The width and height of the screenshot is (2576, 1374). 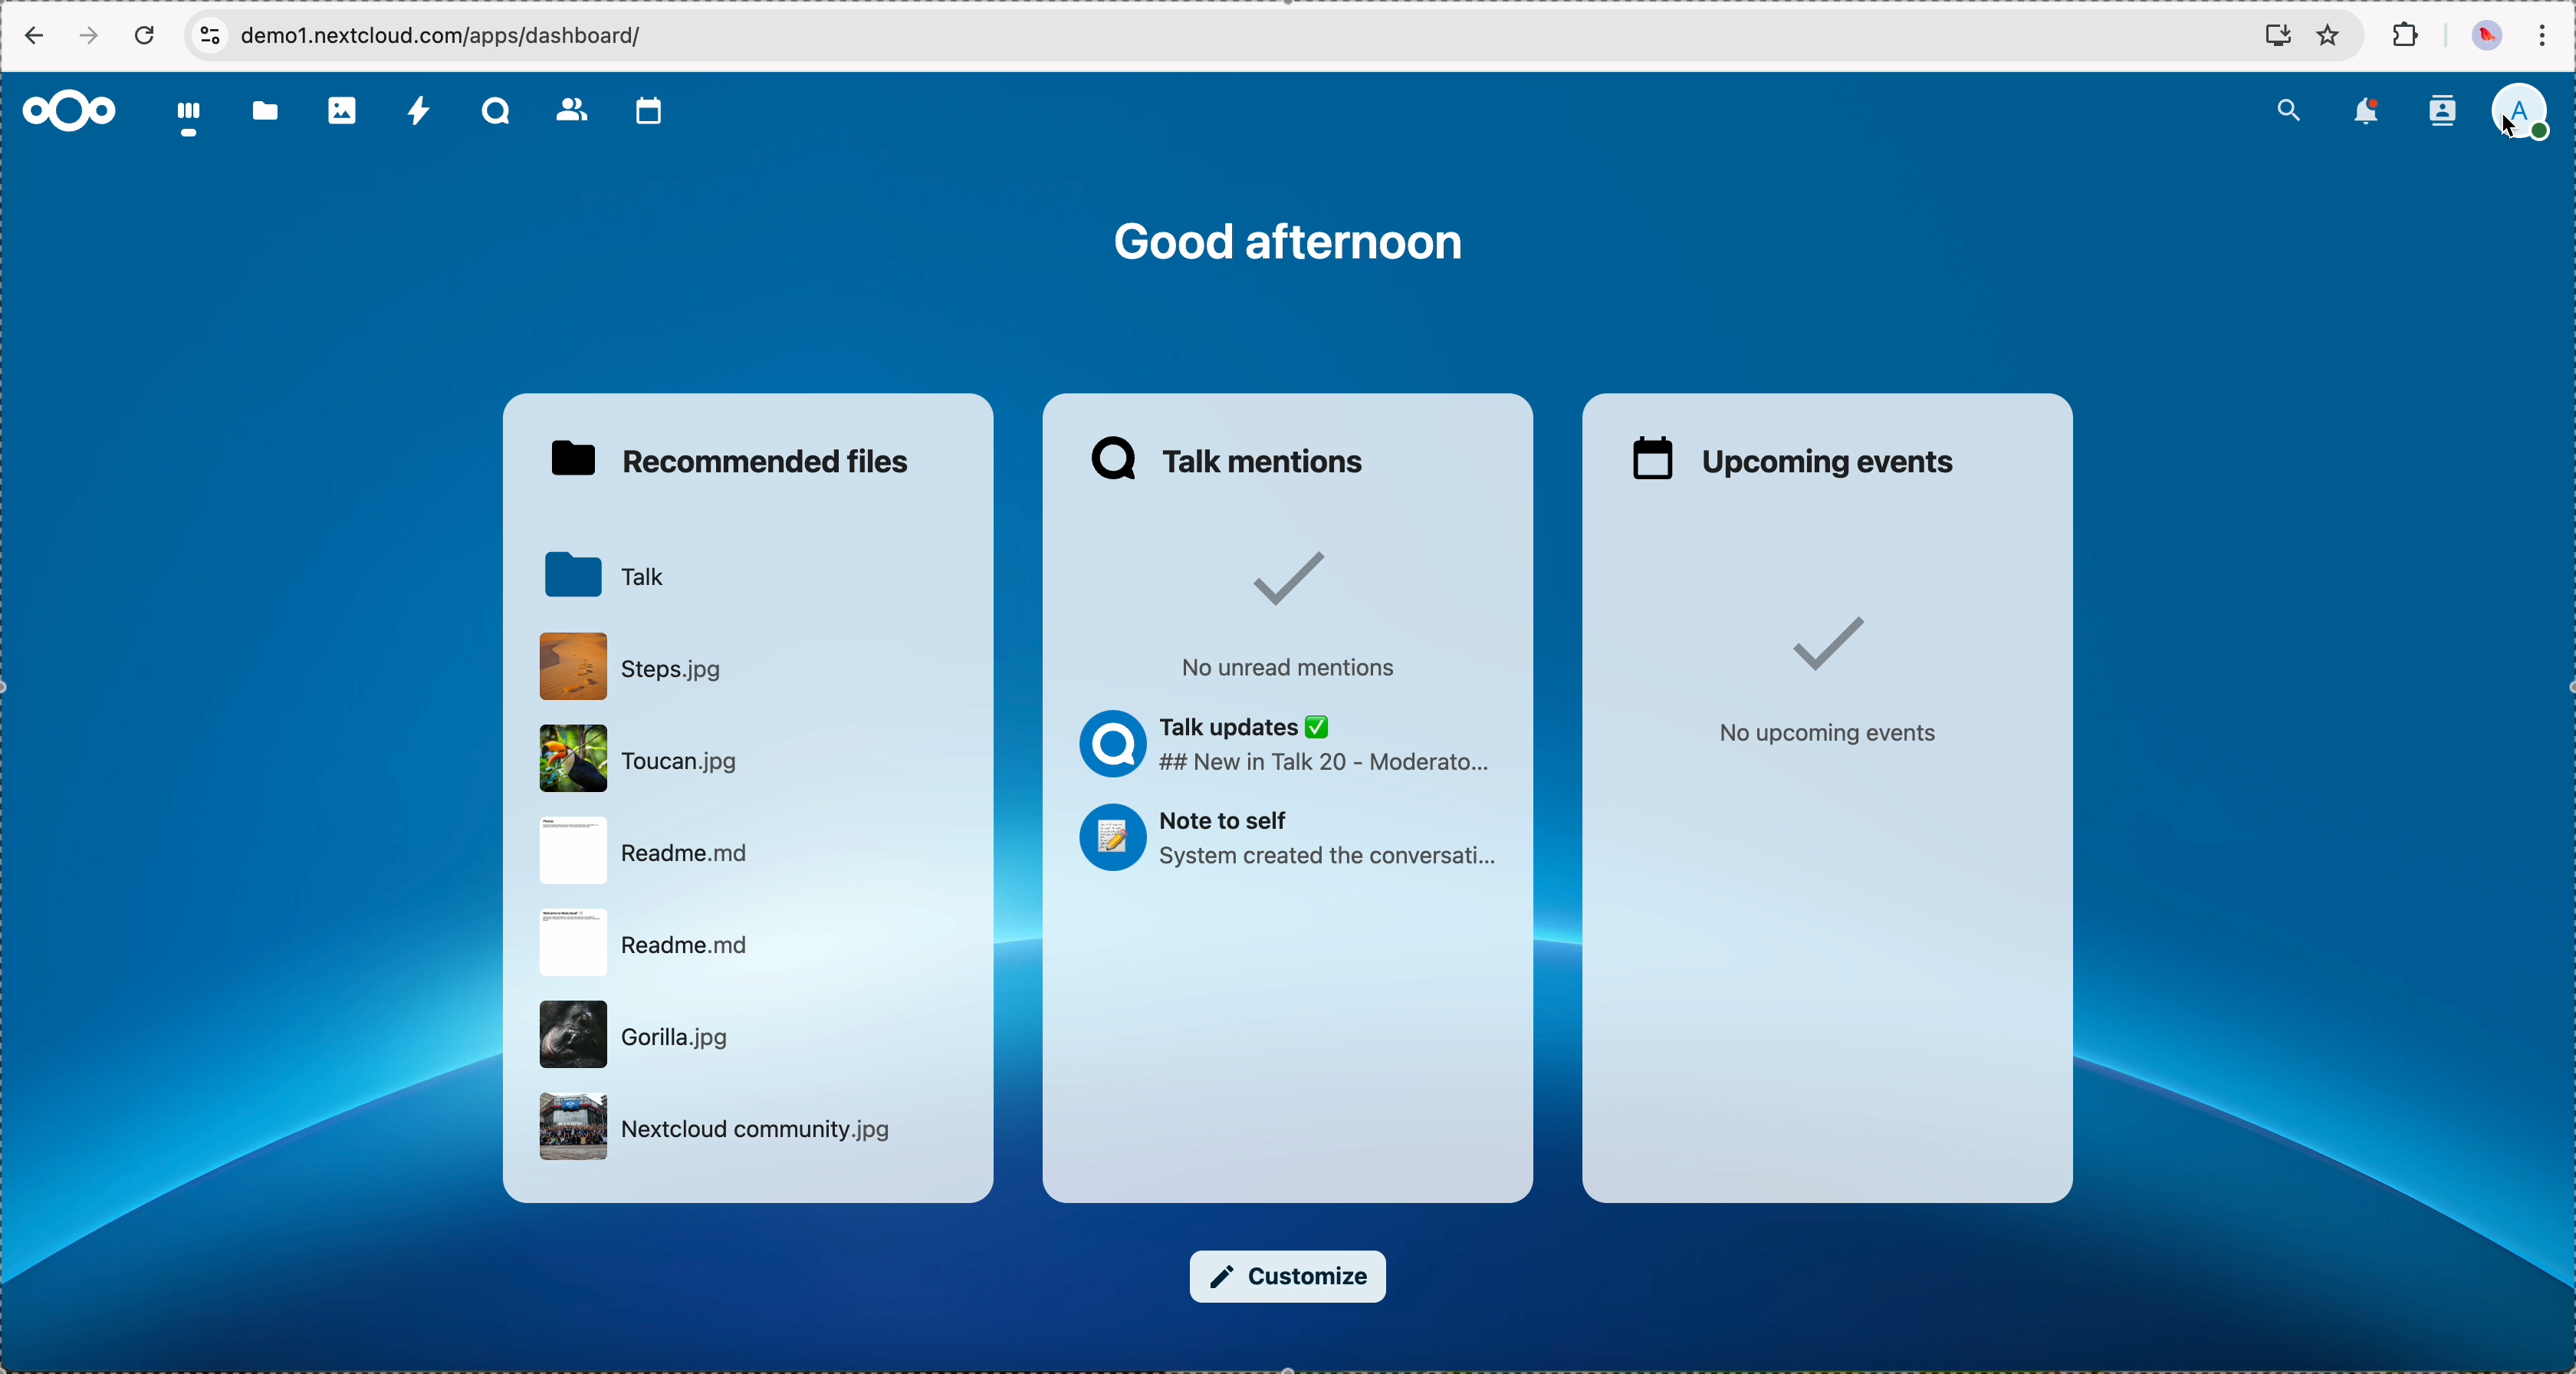 I want to click on file, so click(x=641, y=852).